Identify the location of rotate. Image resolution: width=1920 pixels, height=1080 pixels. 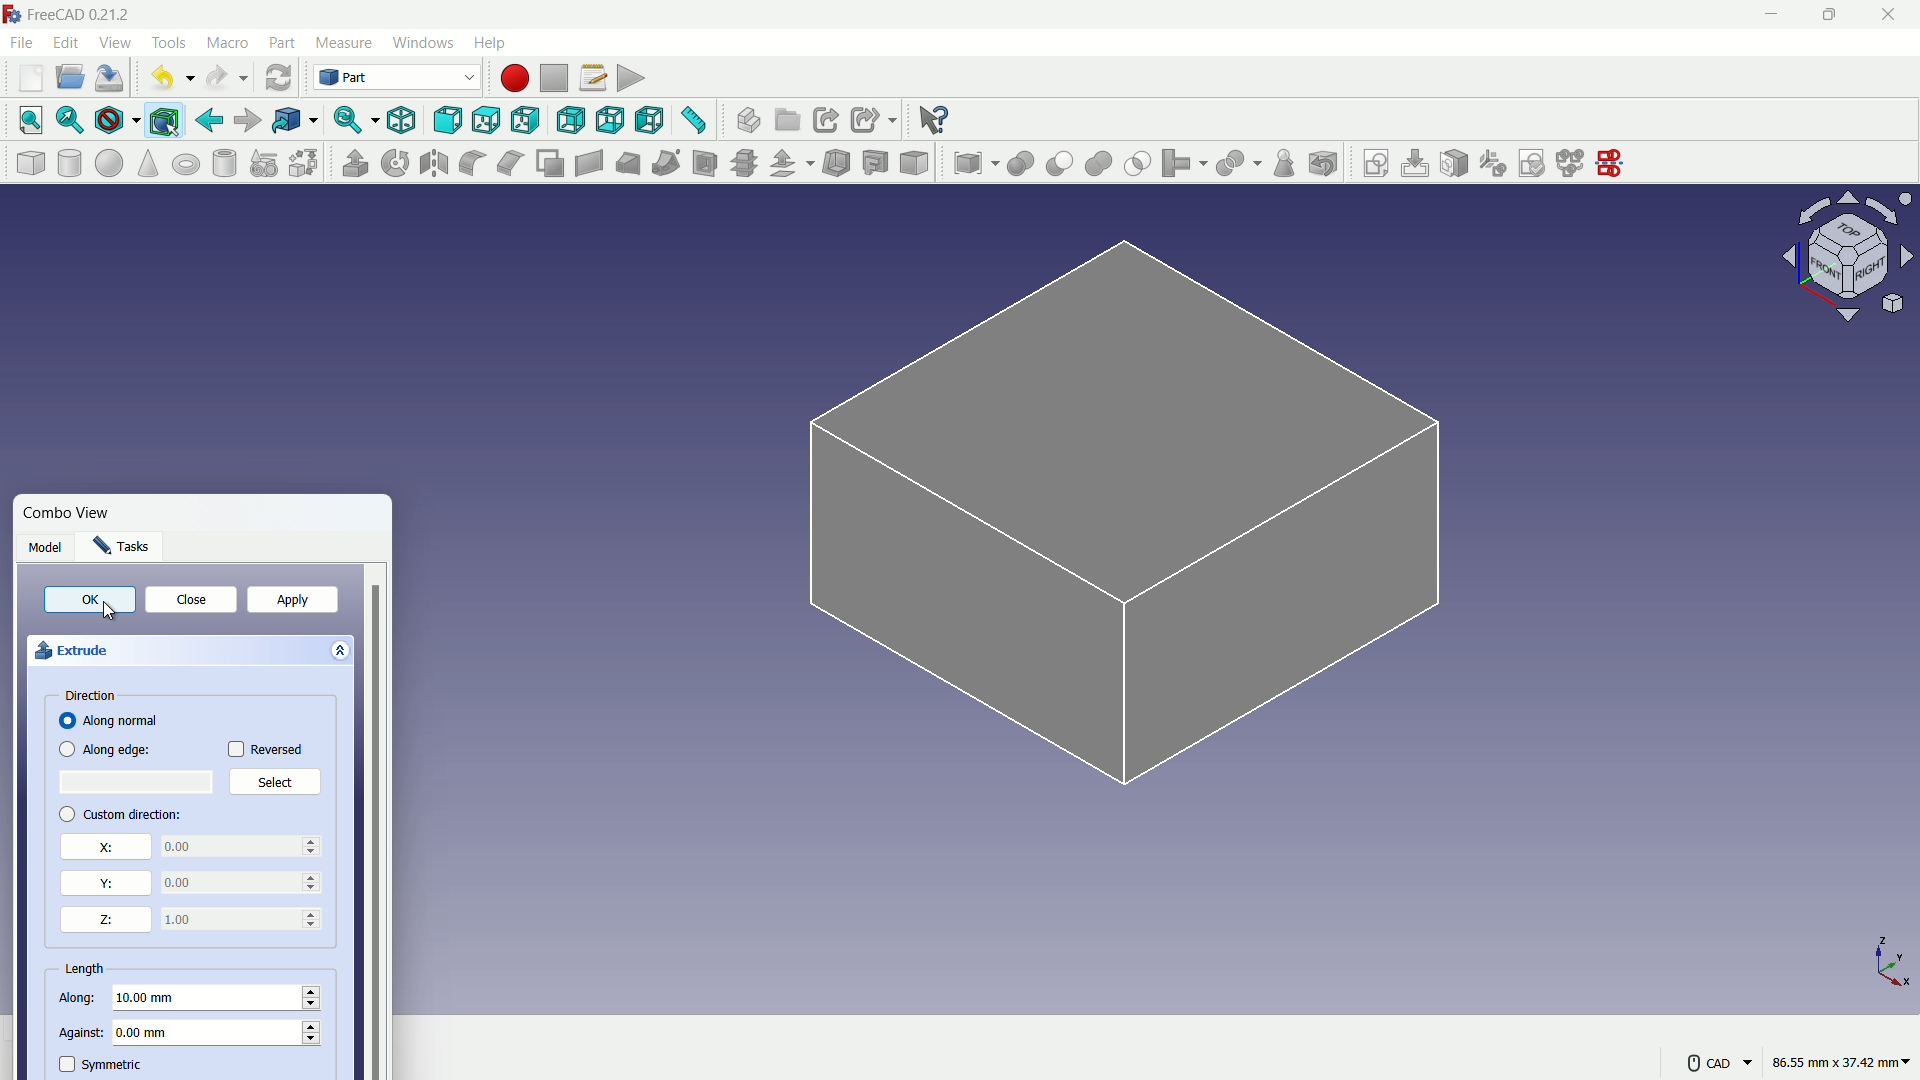
(397, 162).